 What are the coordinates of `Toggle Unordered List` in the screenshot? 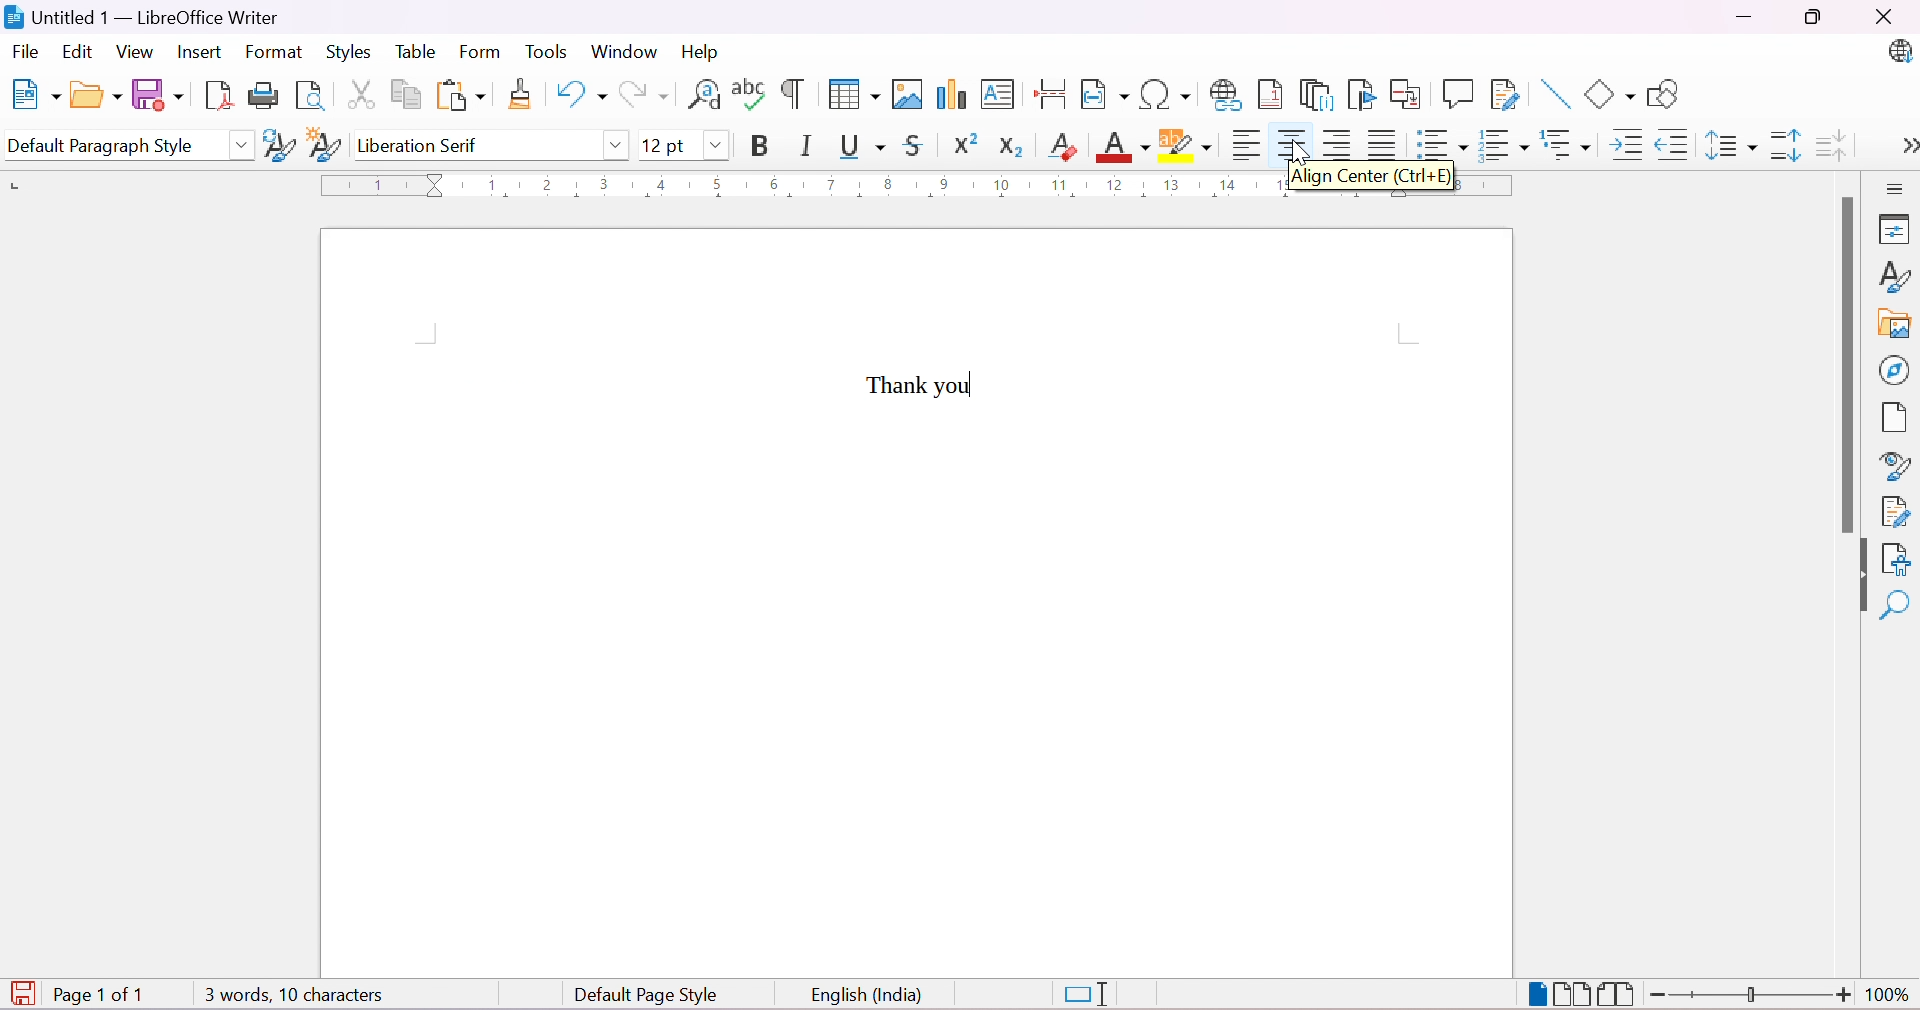 It's located at (1437, 144).